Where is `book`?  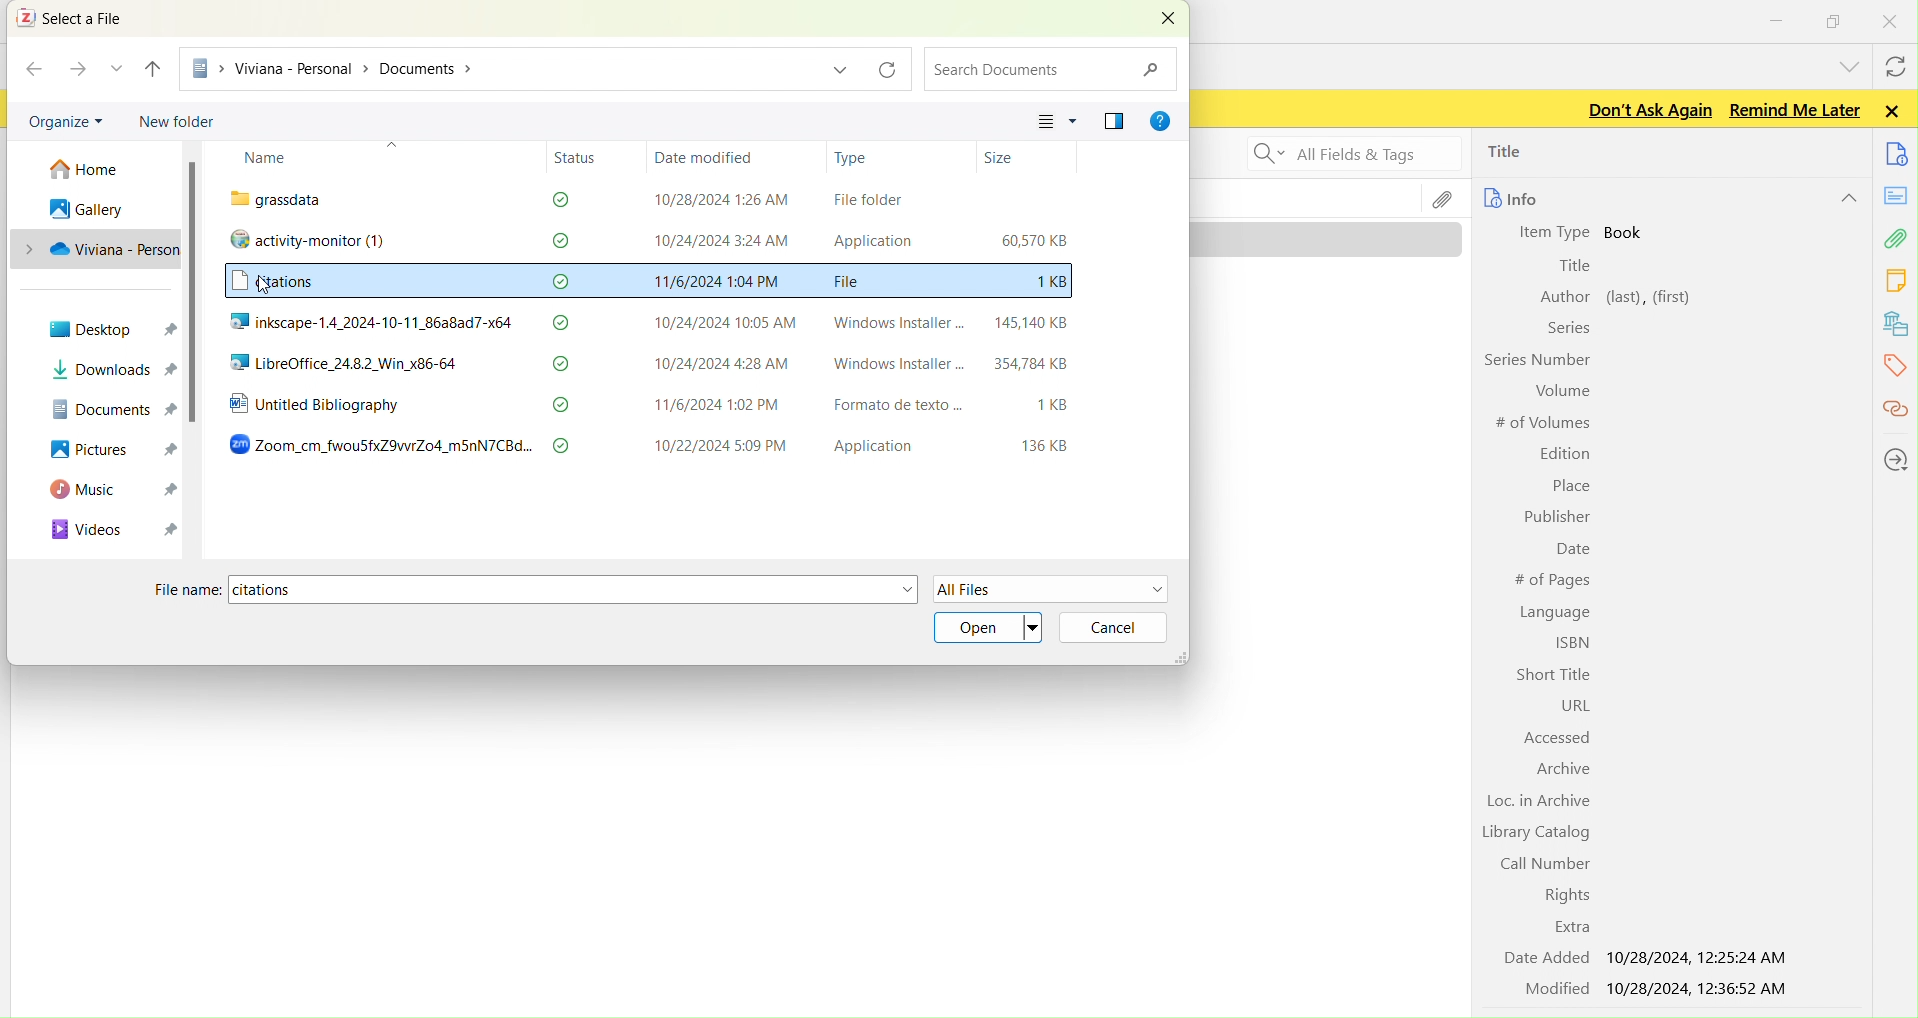
book is located at coordinates (1635, 233).